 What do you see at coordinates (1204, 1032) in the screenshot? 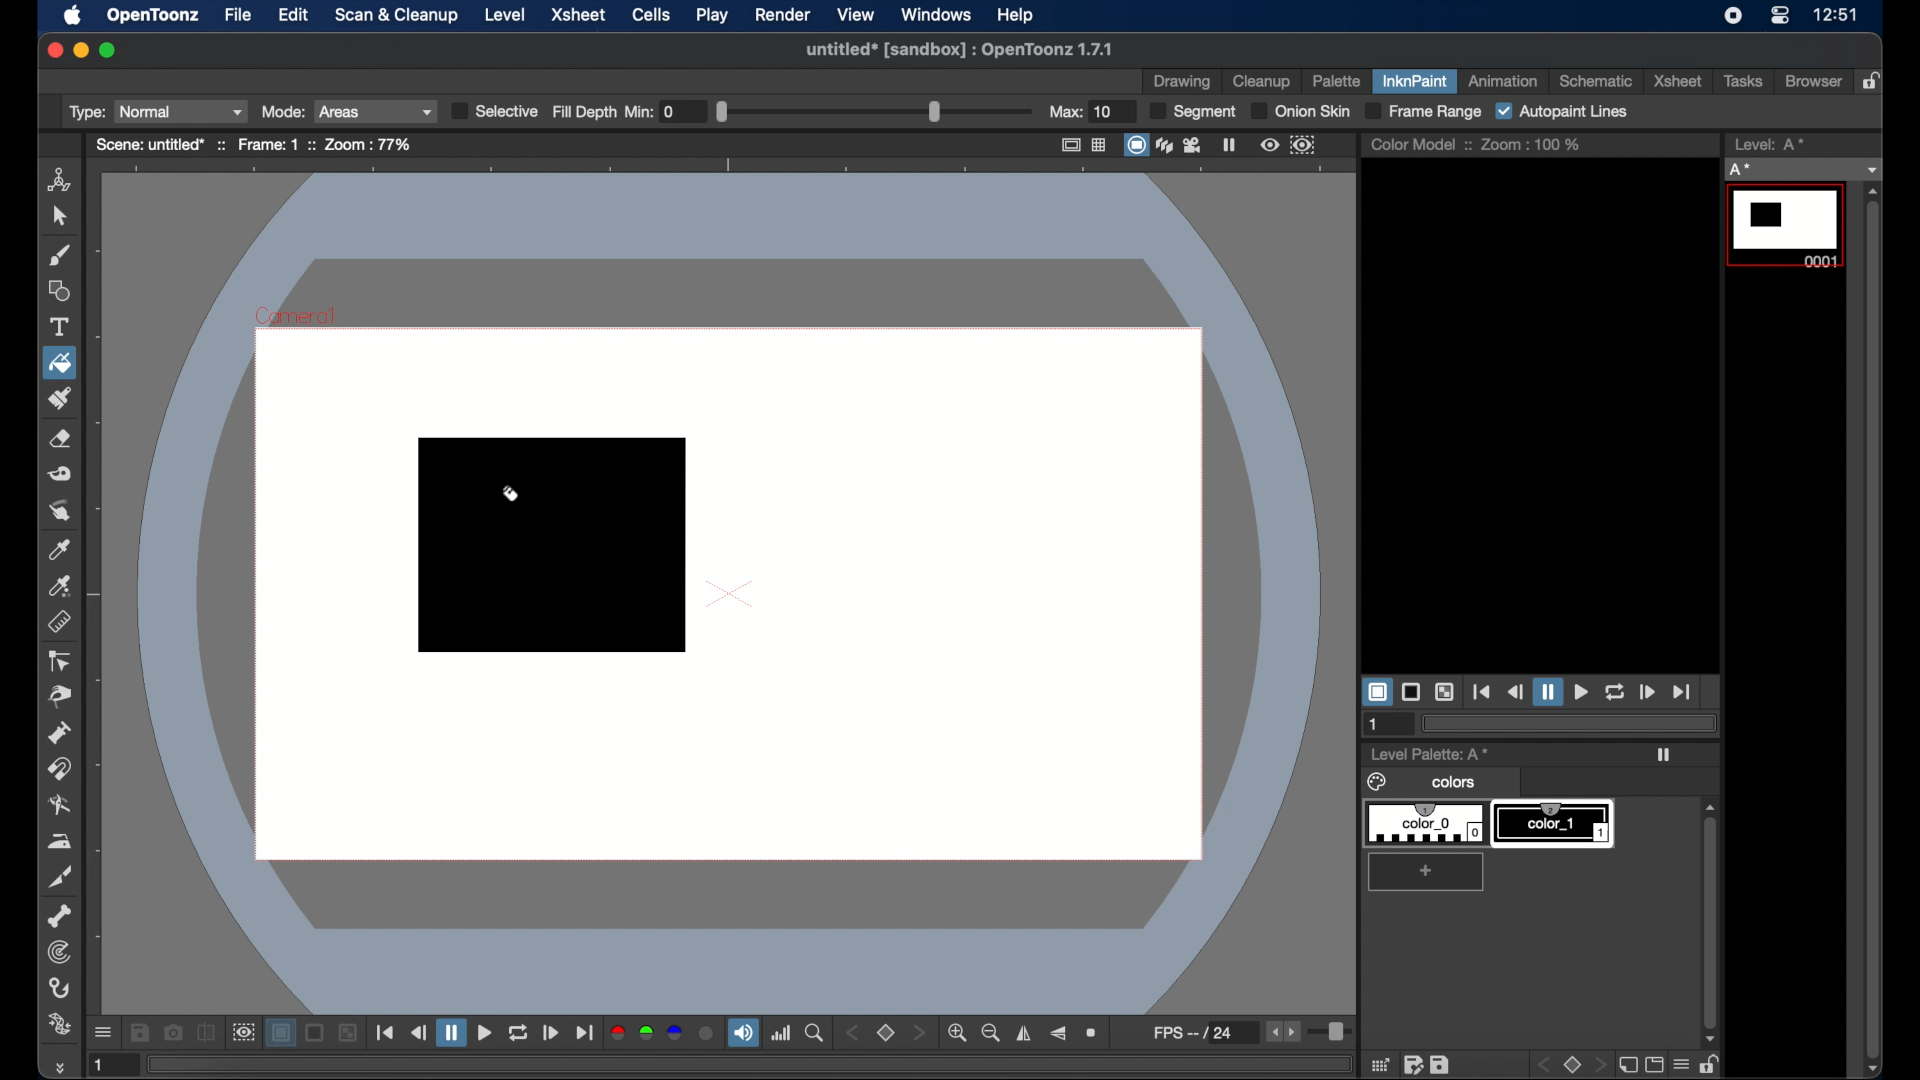
I see `fps` at bounding box center [1204, 1032].